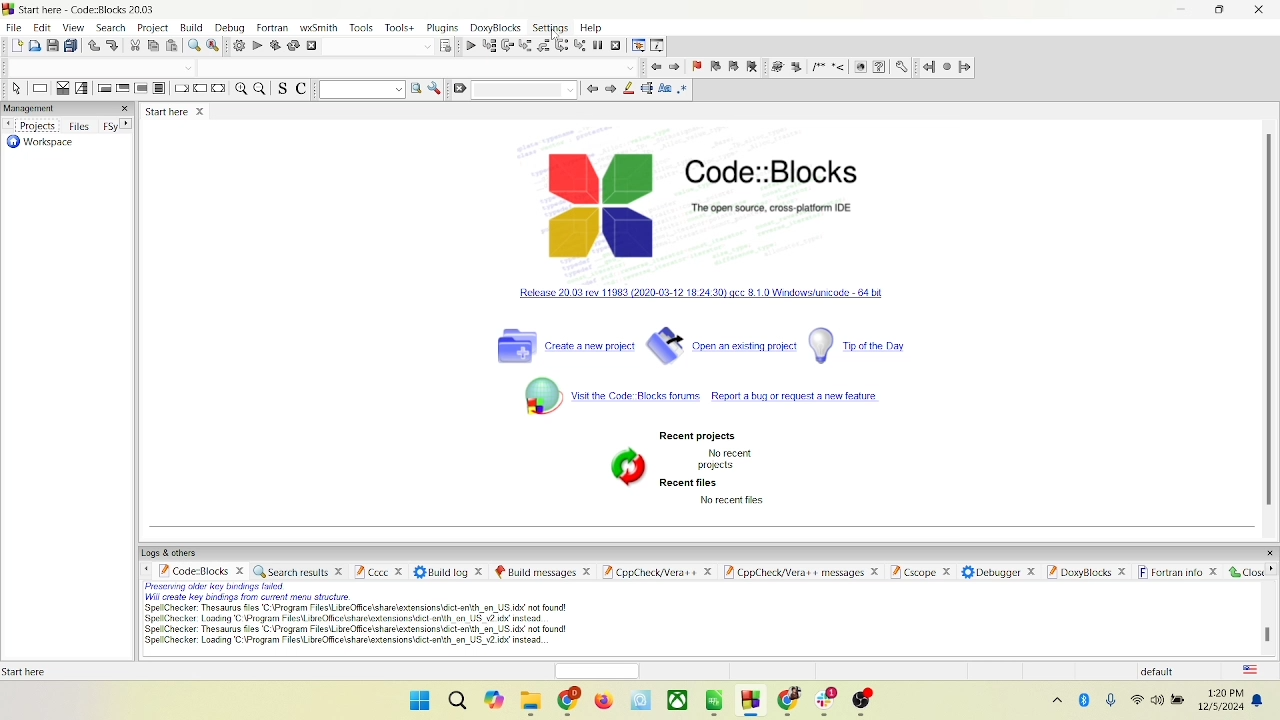 This screenshot has height=720, width=1280. Describe the element at coordinates (856, 346) in the screenshot. I see `tip of the day` at that location.